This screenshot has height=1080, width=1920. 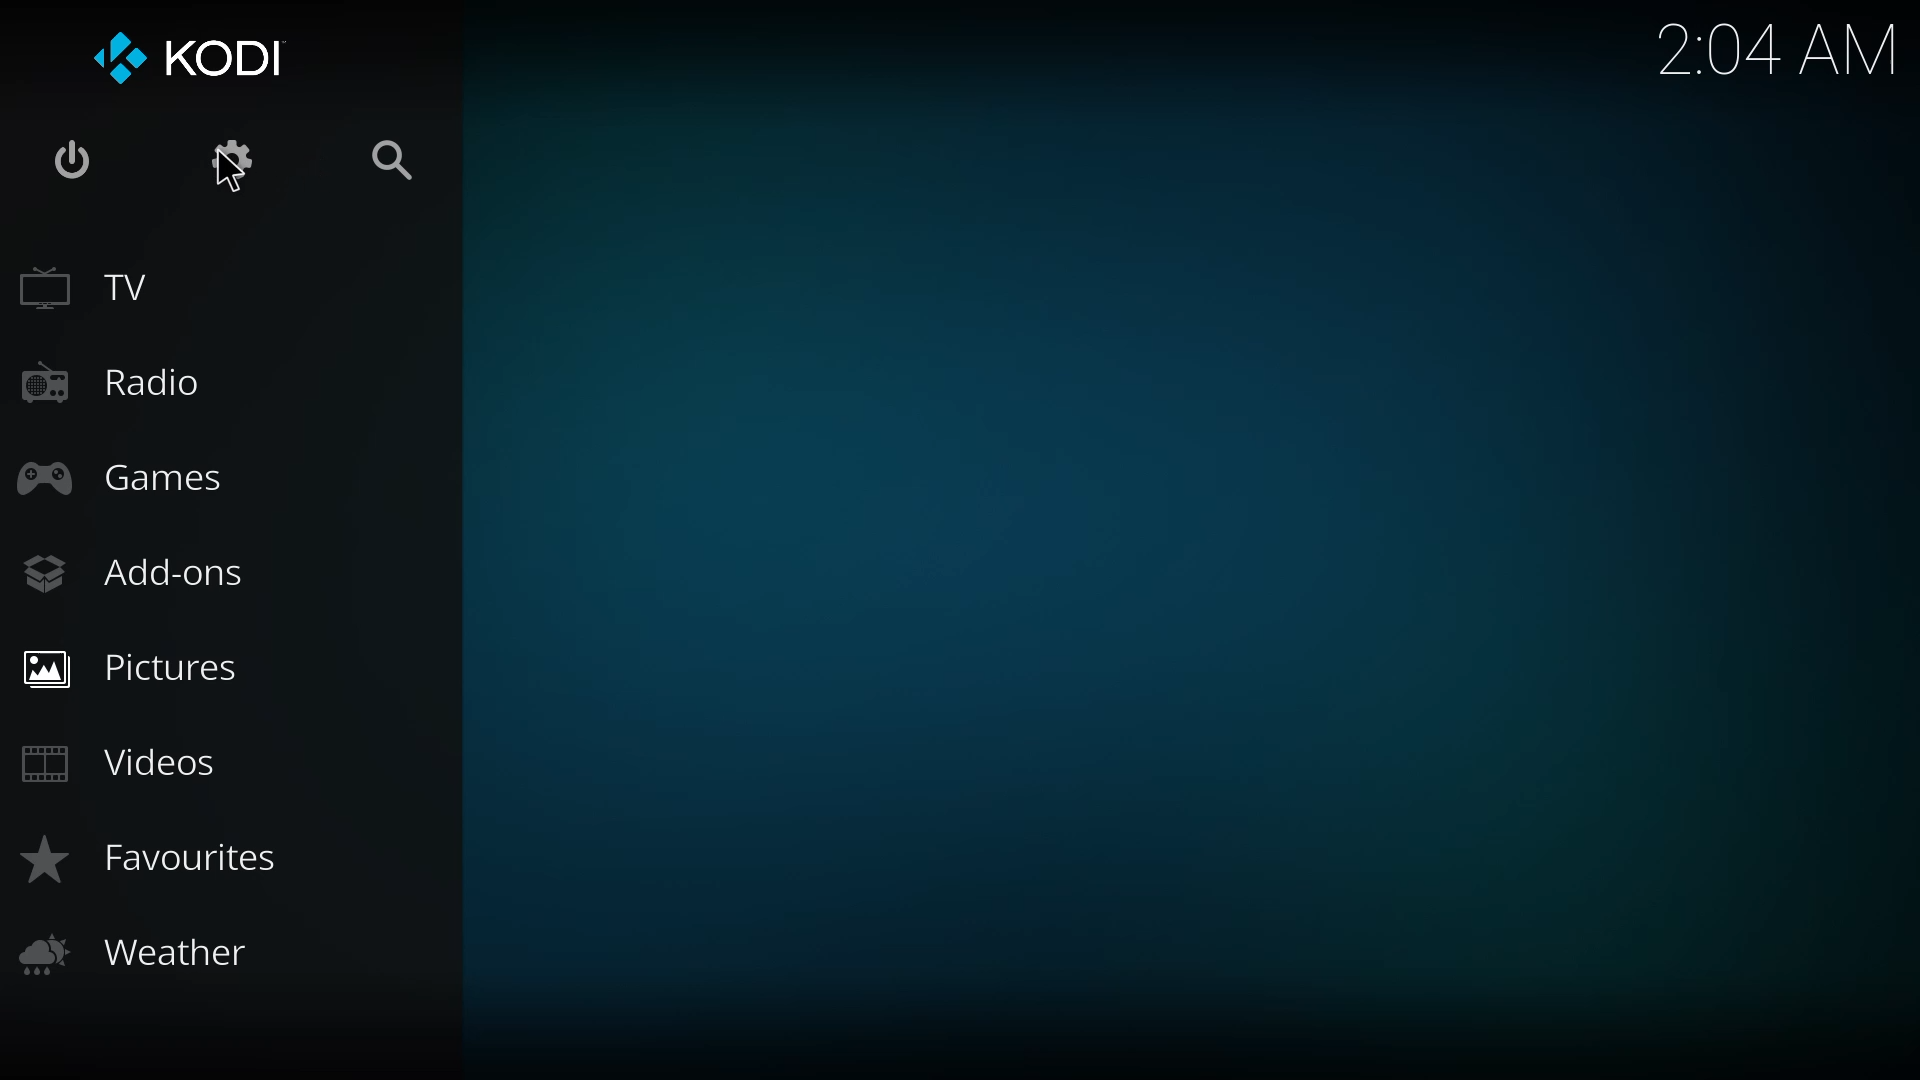 What do you see at coordinates (159, 862) in the screenshot?
I see `favorites` at bounding box center [159, 862].